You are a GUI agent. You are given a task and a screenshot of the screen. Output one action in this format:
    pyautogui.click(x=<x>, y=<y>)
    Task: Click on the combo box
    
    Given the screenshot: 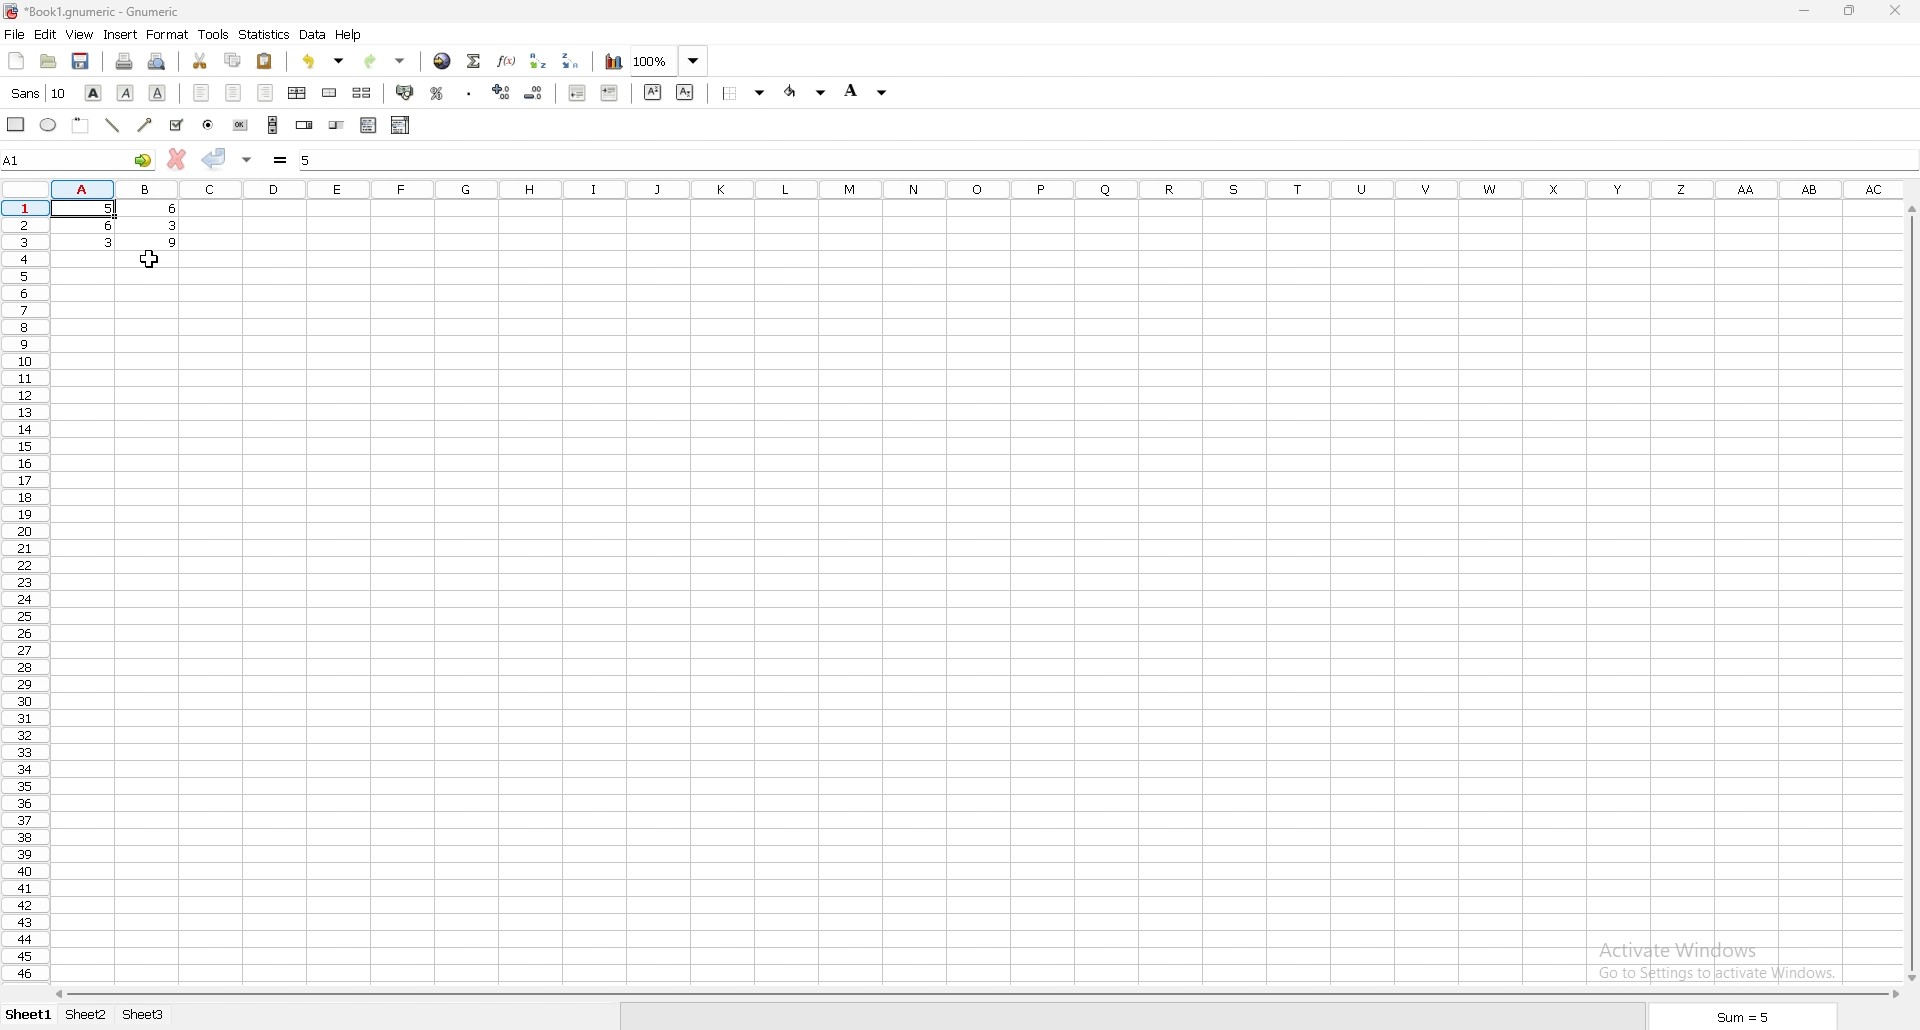 What is the action you would take?
    pyautogui.click(x=401, y=124)
    